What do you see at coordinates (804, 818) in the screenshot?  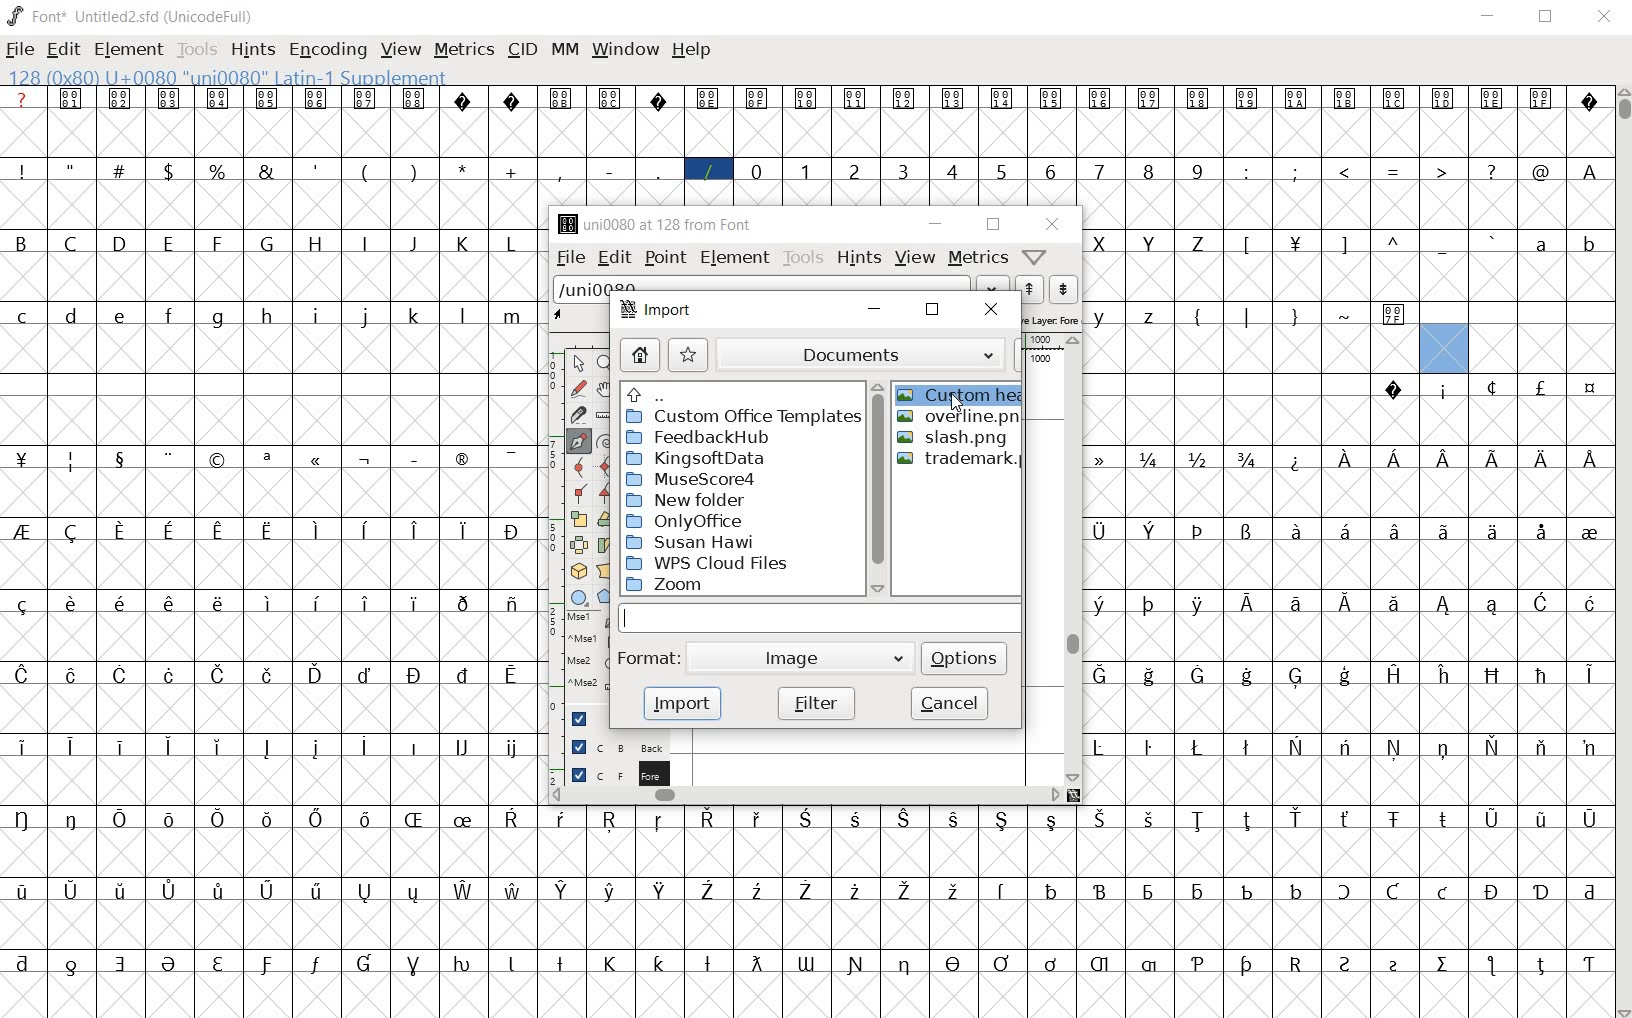 I see `glyph` at bounding box center [804, 818].